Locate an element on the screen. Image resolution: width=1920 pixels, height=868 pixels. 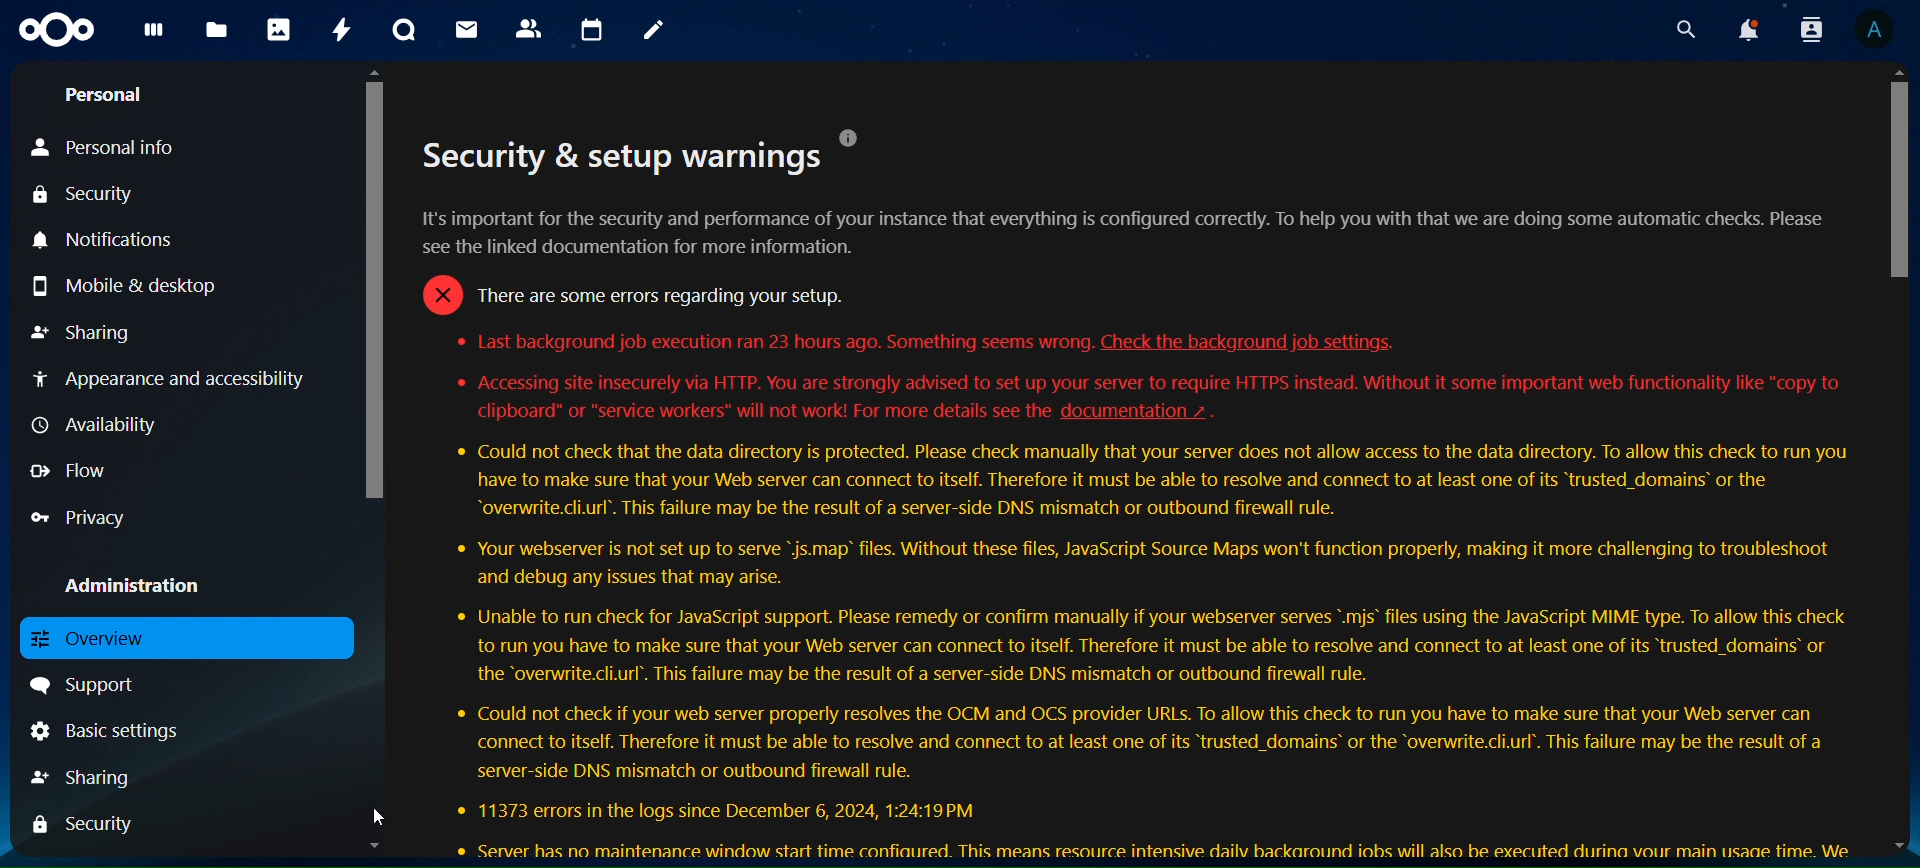
notifications is located at coordinates (1745, 29).